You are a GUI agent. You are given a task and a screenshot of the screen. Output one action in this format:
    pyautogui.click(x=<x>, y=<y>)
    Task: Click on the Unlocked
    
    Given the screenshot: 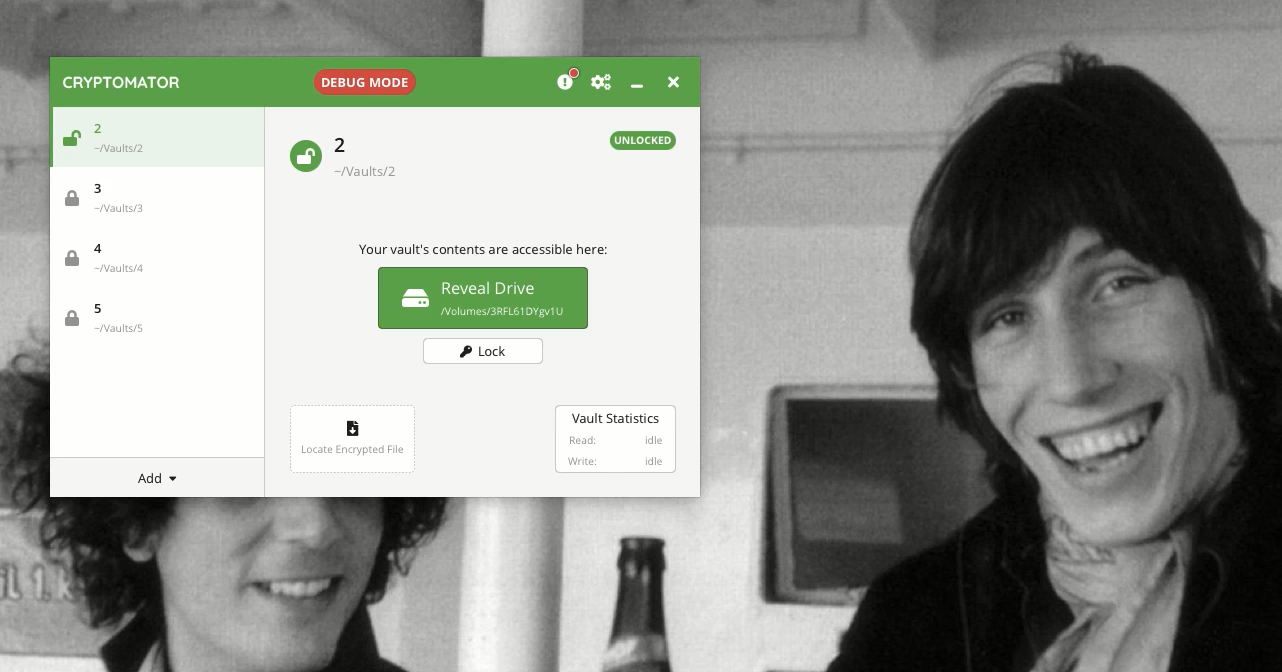 What is the action you would take?
    pyautogui.click(x=304, y=154)
    